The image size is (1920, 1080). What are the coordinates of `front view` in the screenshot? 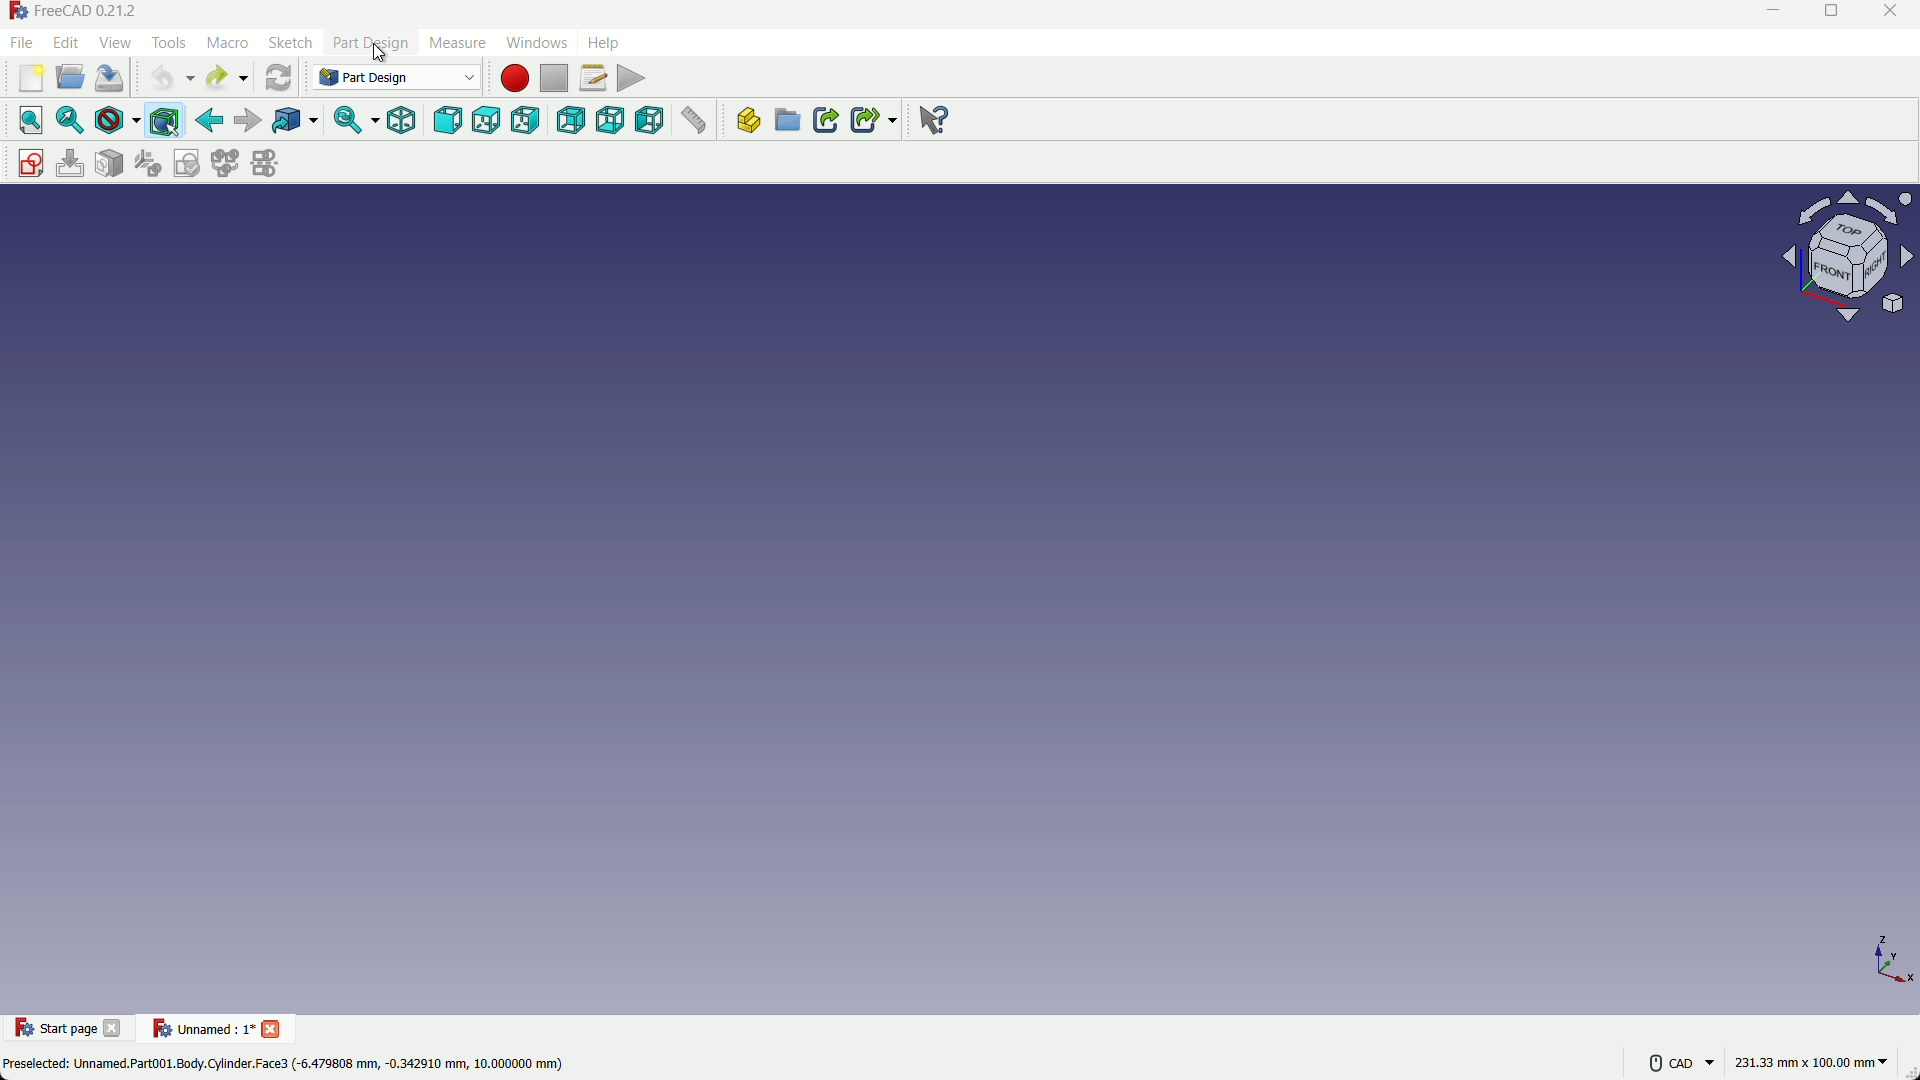 It's located at (450, 121).